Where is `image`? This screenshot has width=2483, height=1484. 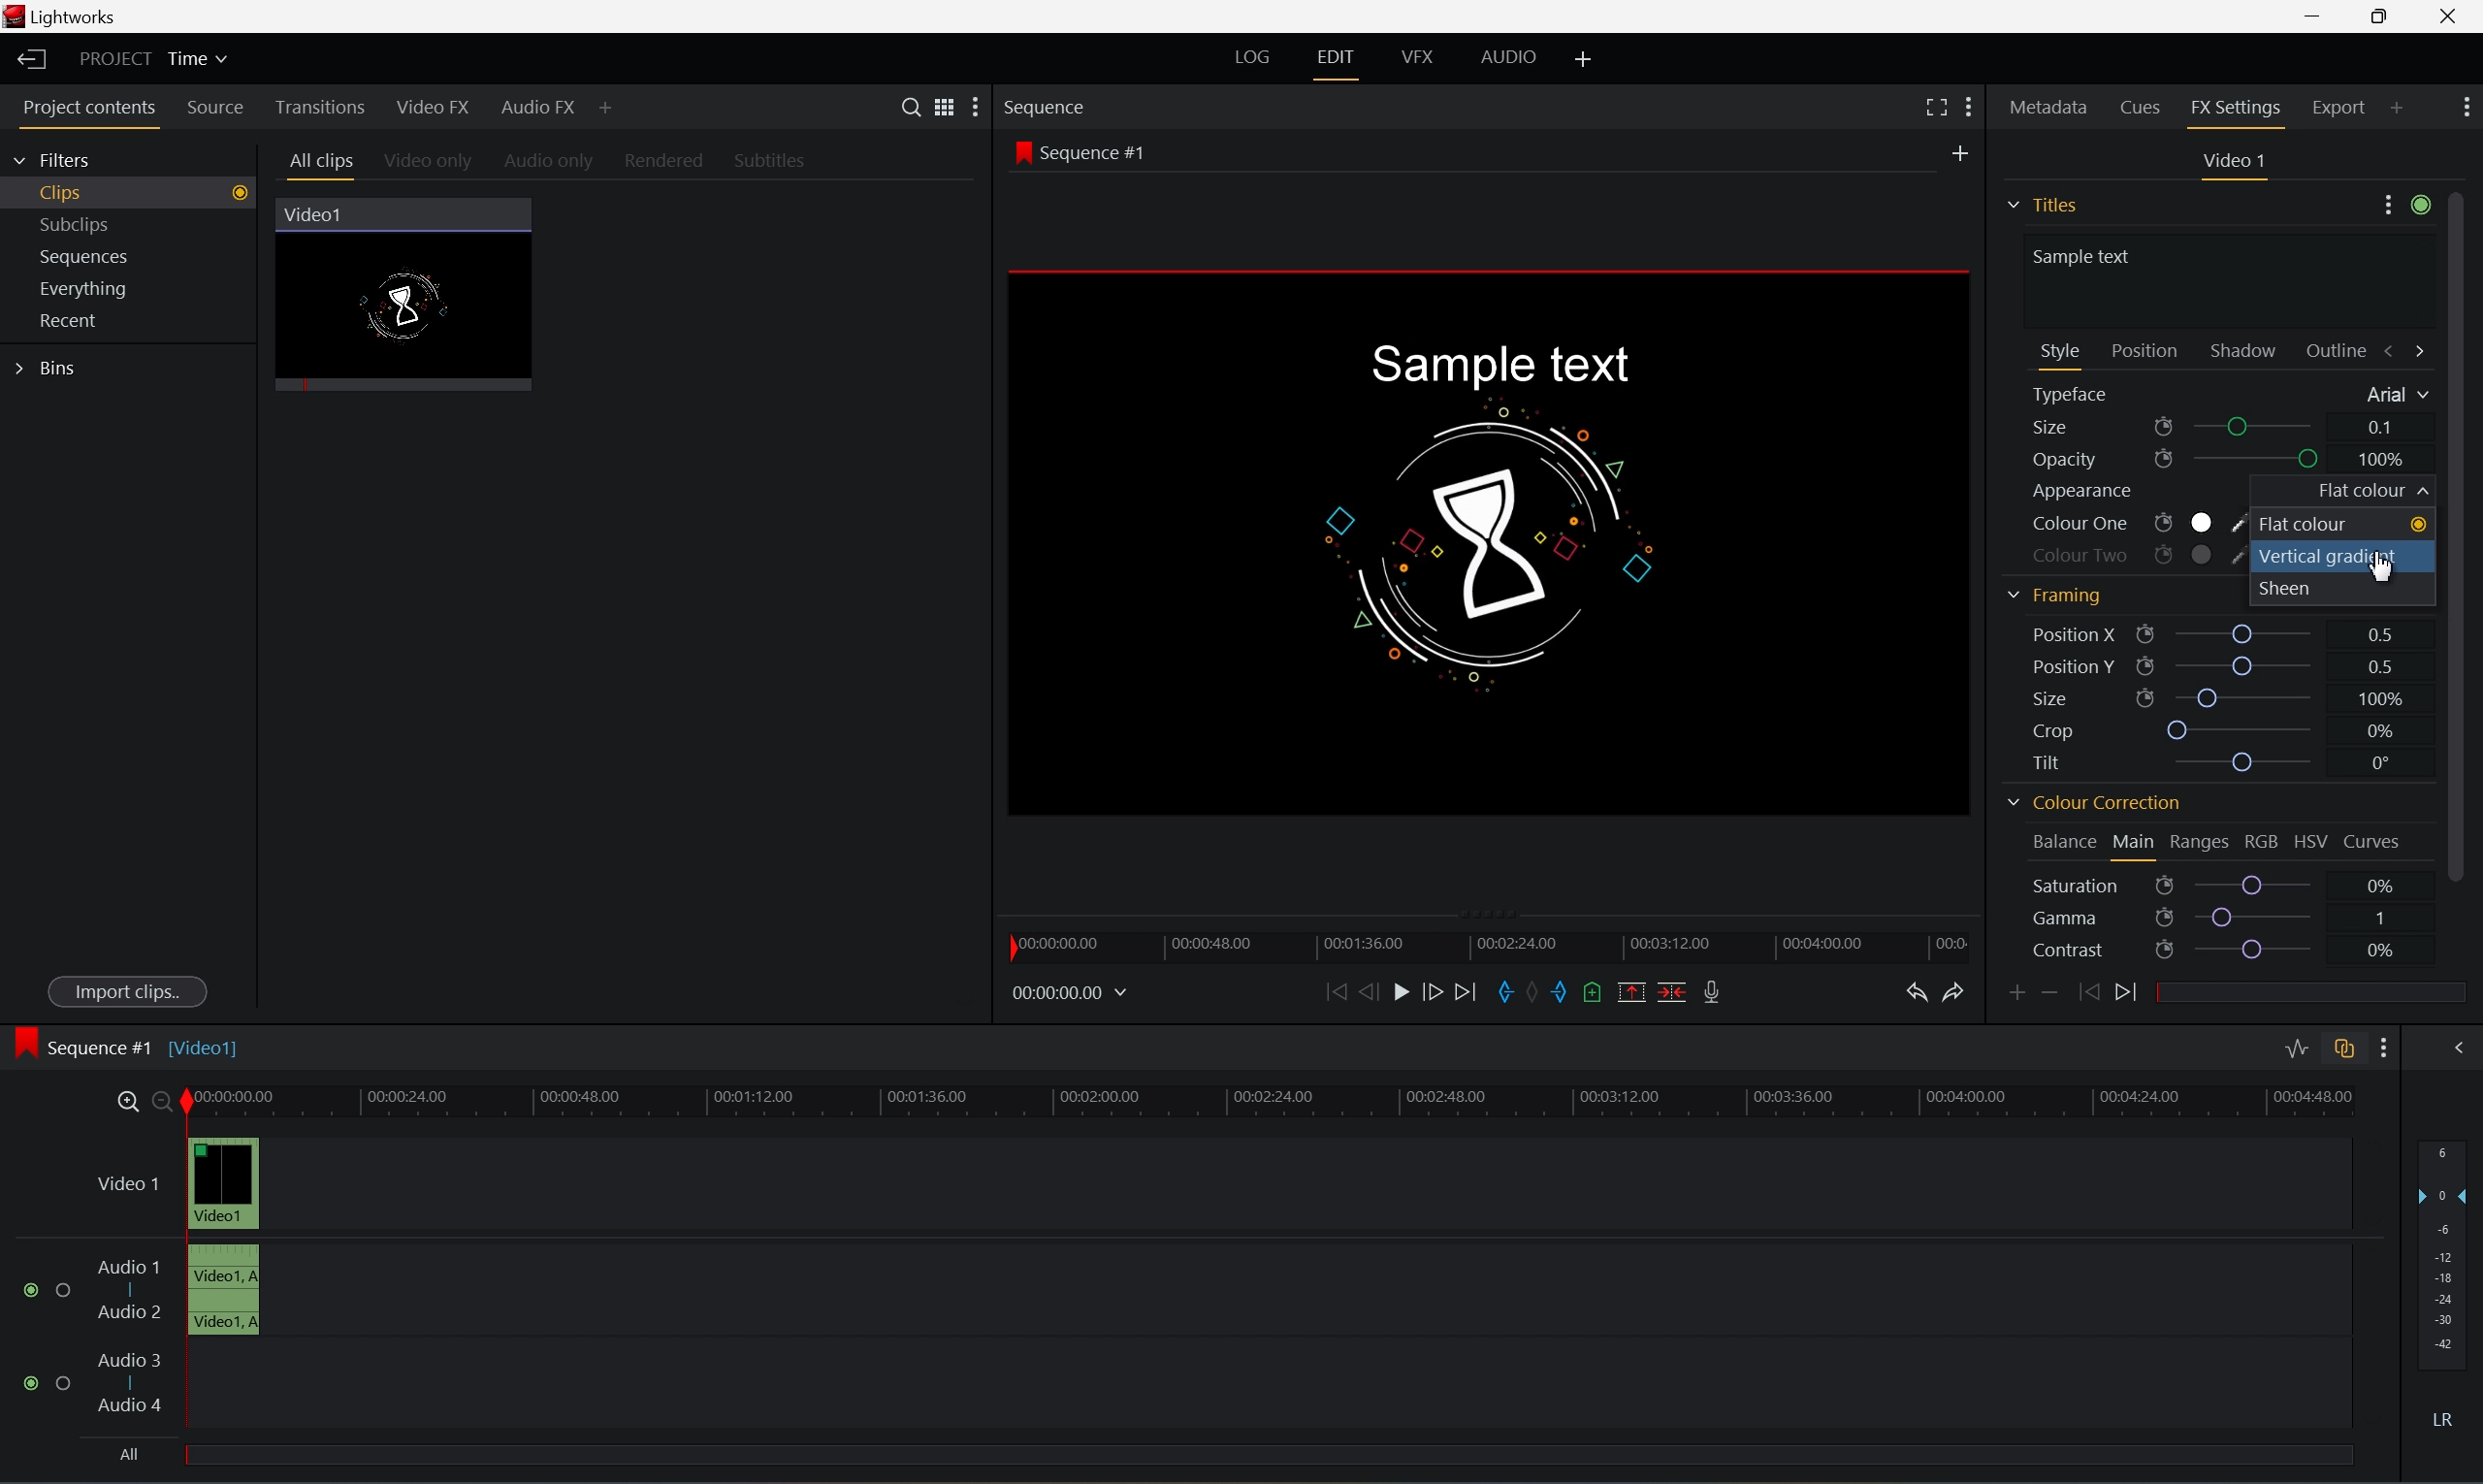
image is located at coordinates (25, 1045).